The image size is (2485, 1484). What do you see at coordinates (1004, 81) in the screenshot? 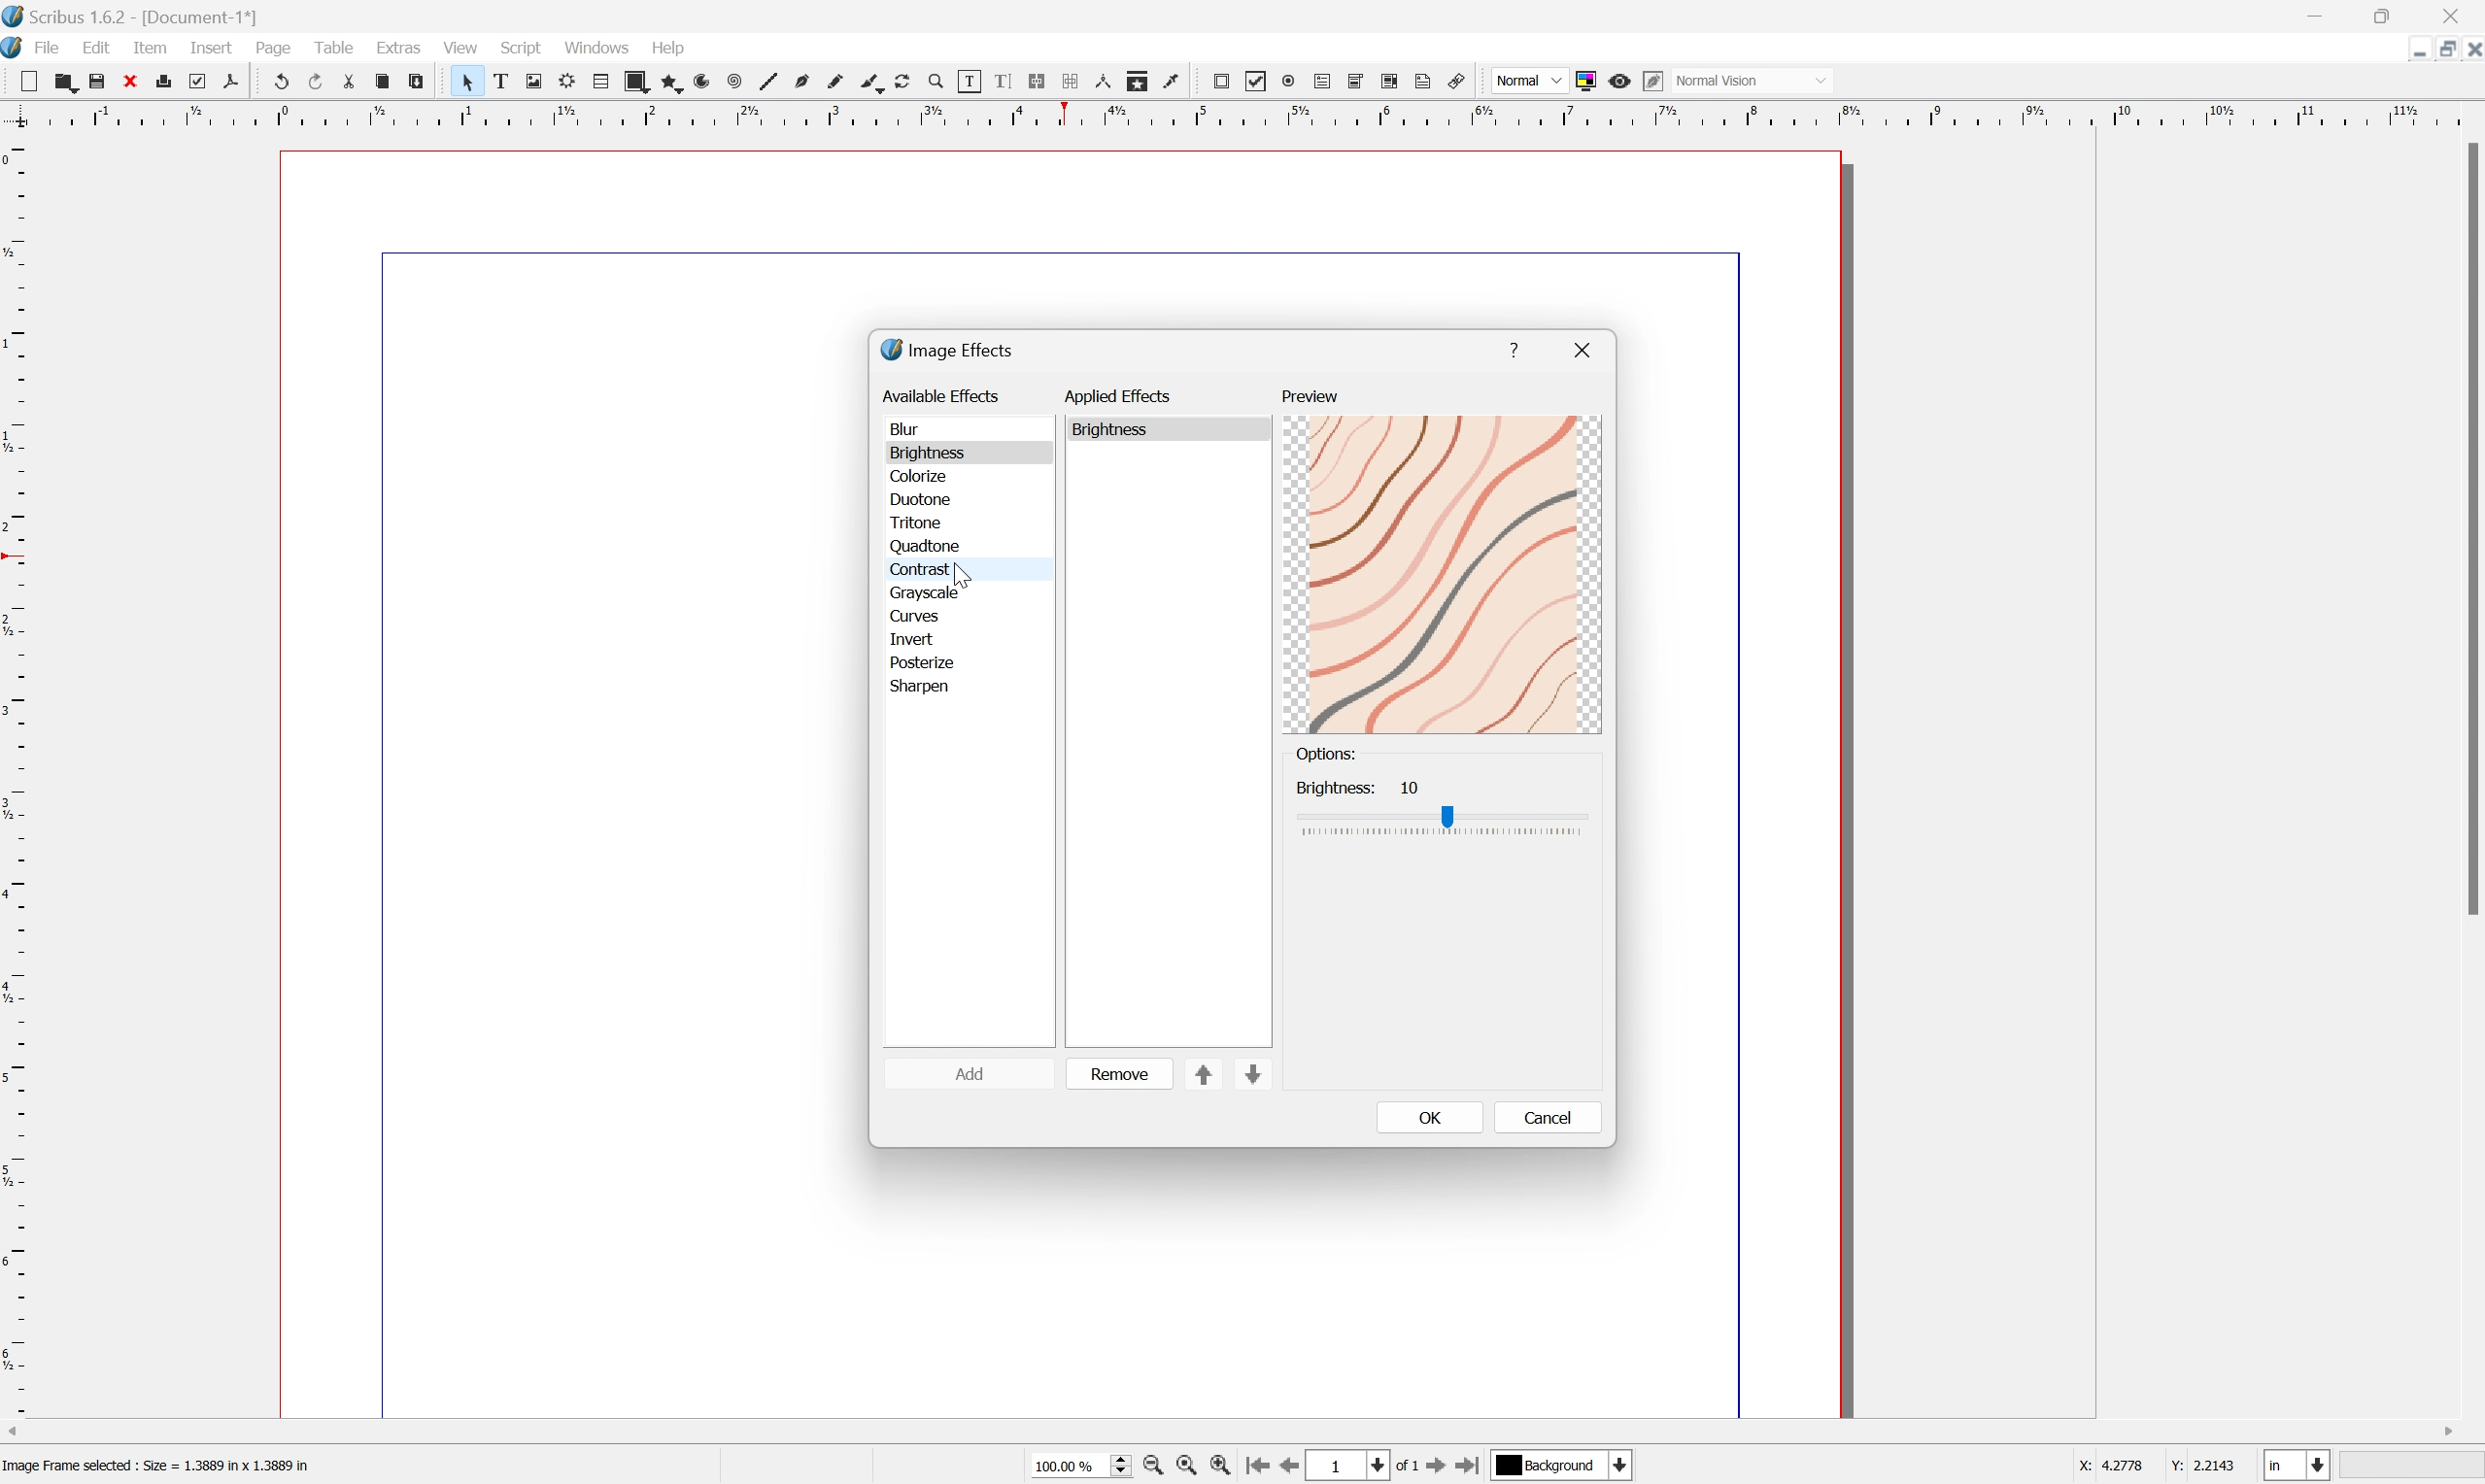
I see `Edit text with story editor` at bounding box center [1004, 81].